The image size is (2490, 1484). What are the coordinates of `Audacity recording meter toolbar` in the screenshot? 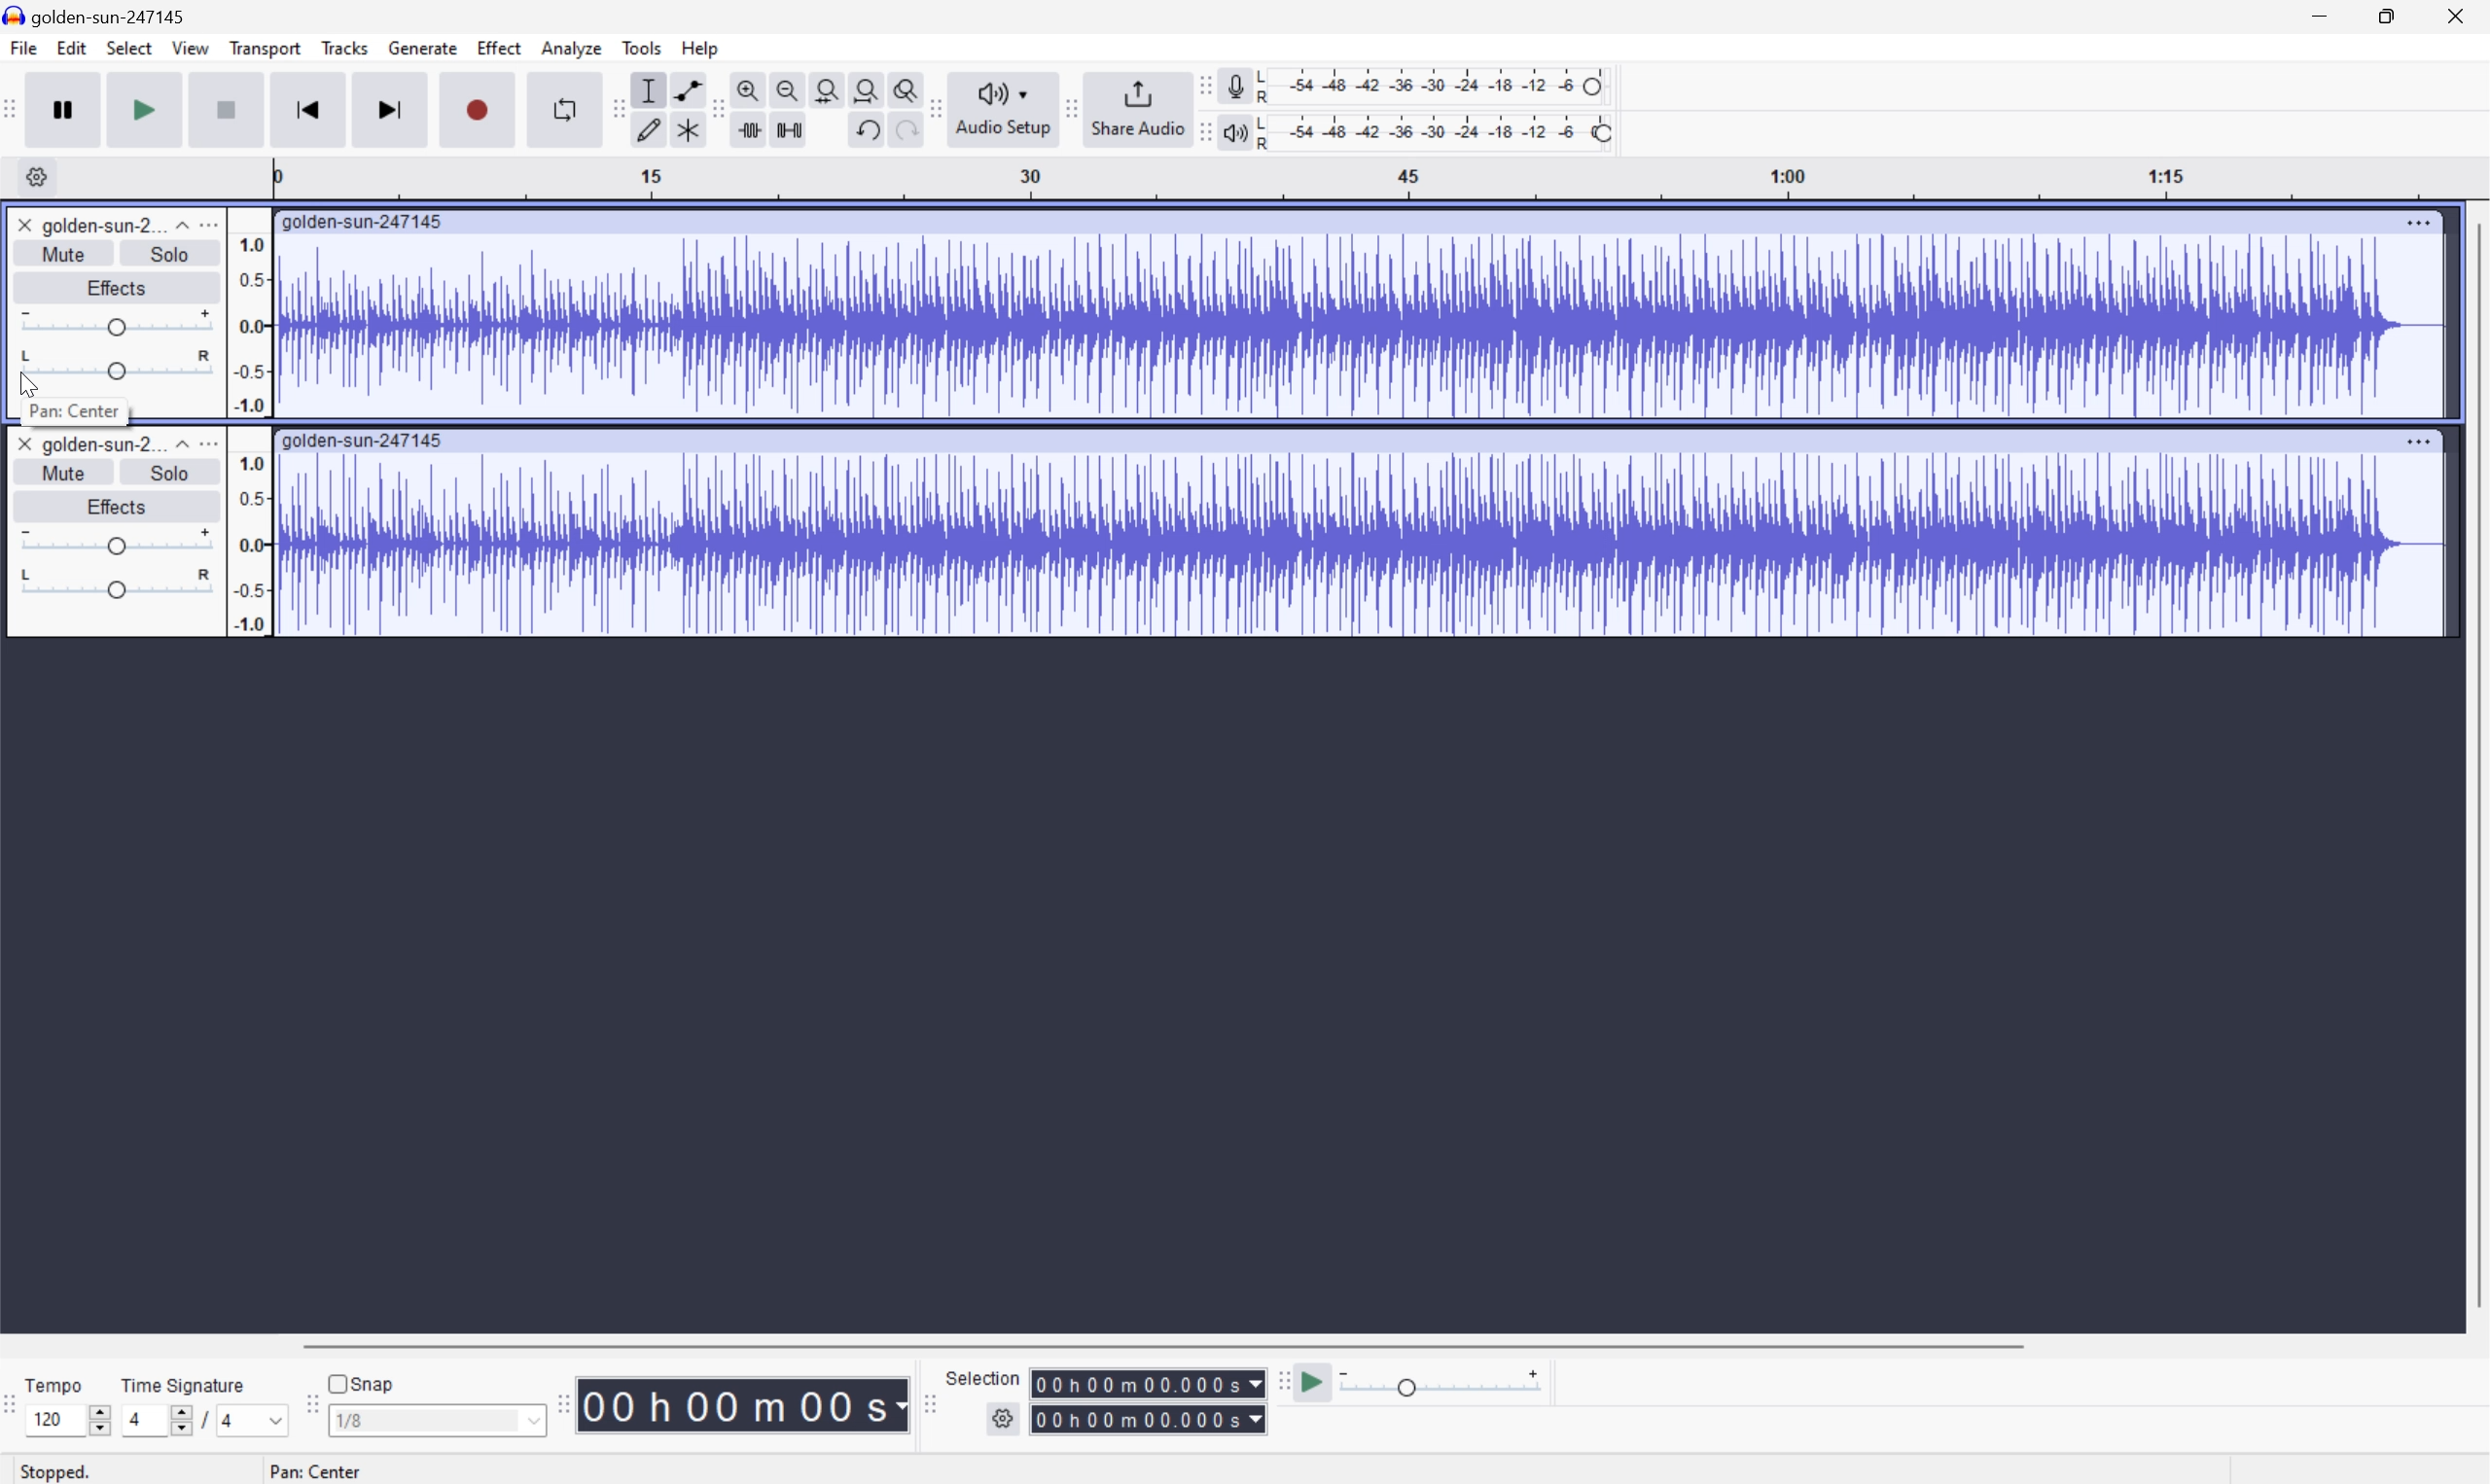 It's located at (1197, 83).